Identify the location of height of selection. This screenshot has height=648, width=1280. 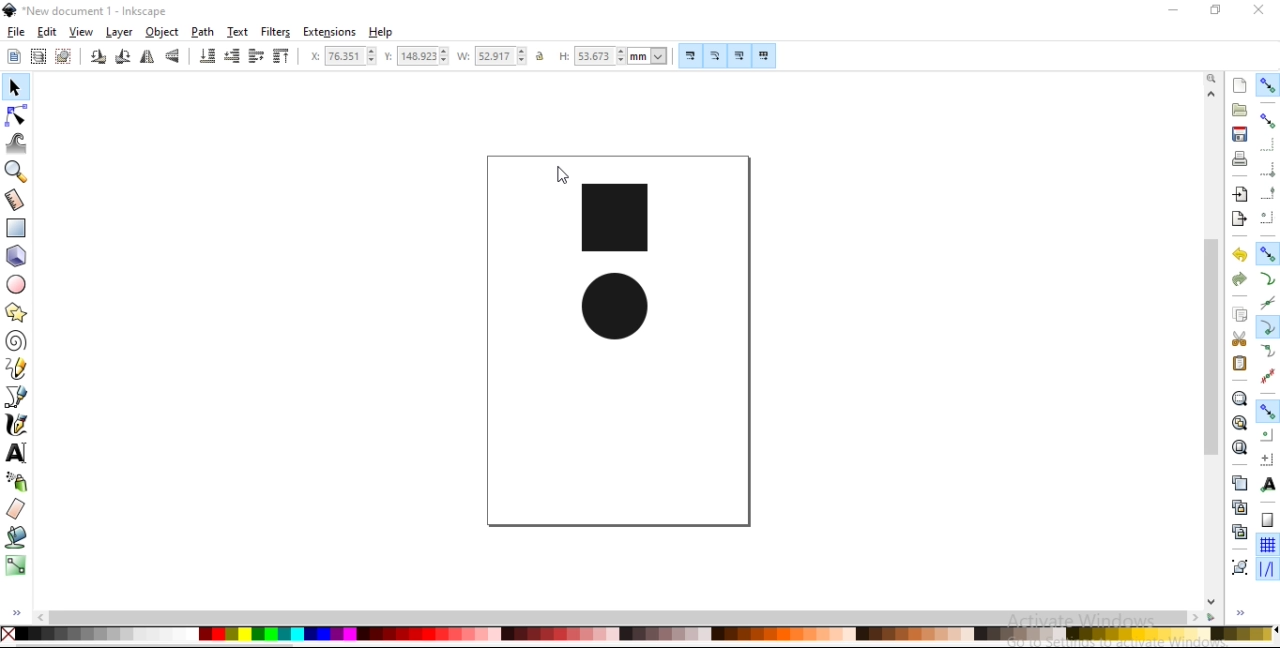
(611, 54).